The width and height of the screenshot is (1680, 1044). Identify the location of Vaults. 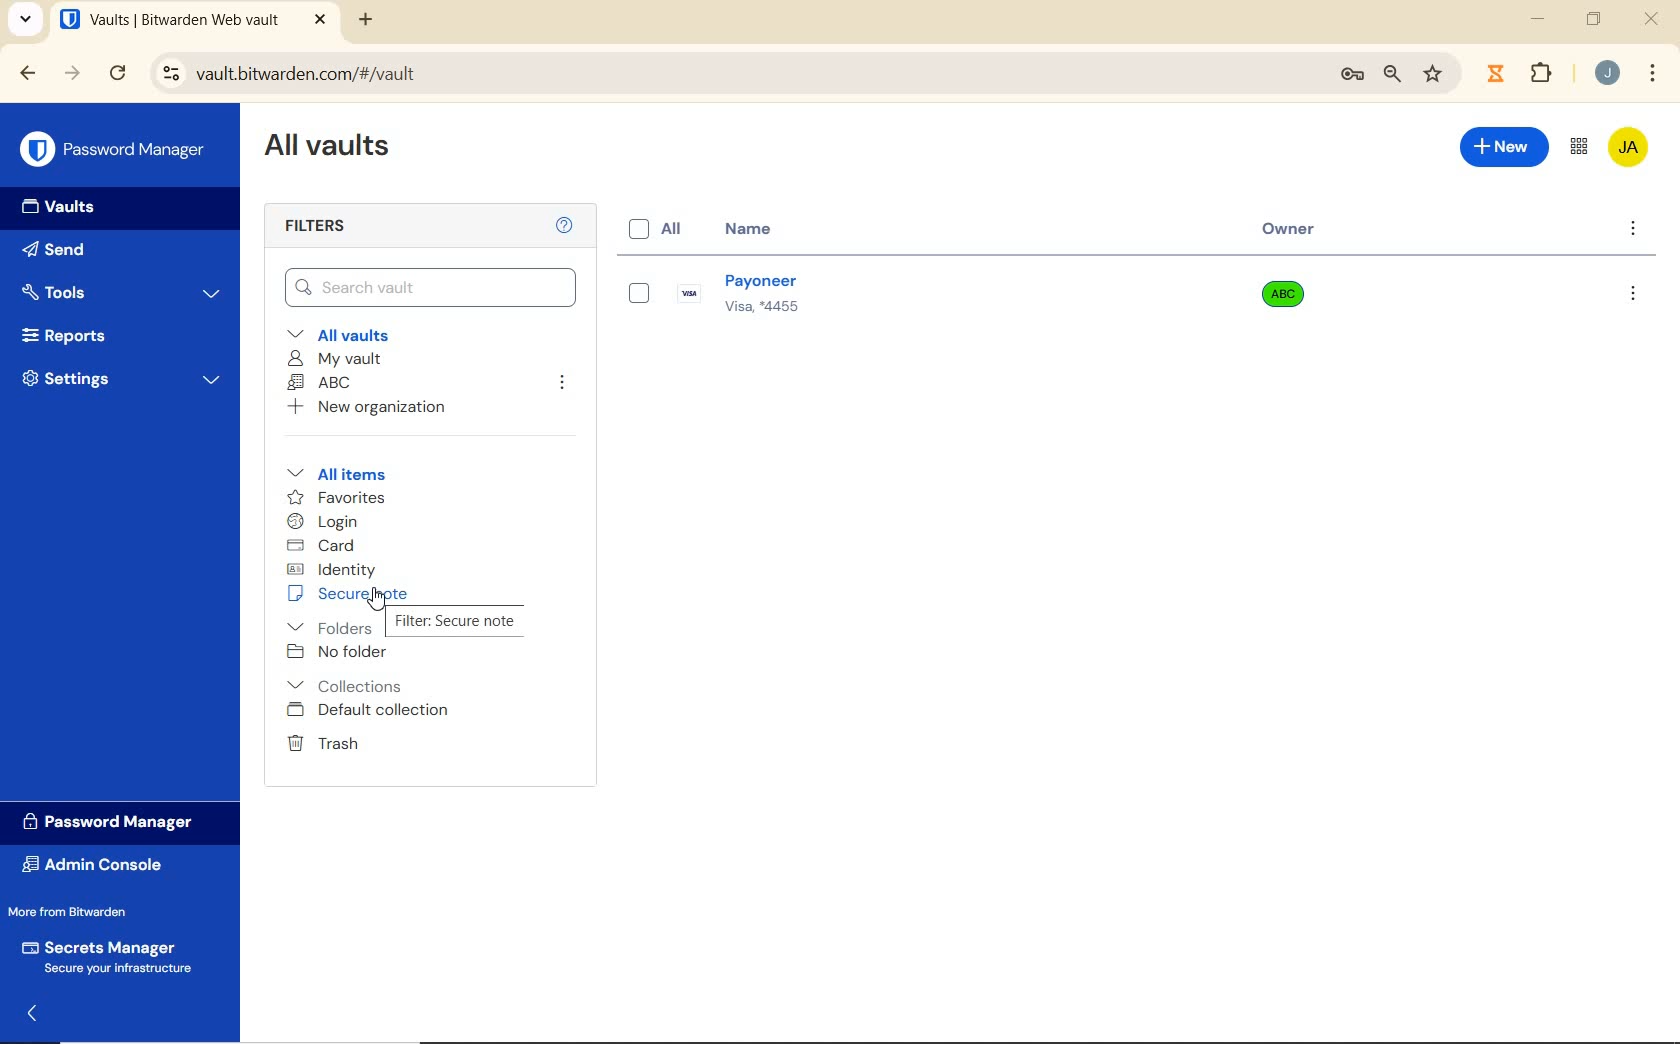
(52, 207).